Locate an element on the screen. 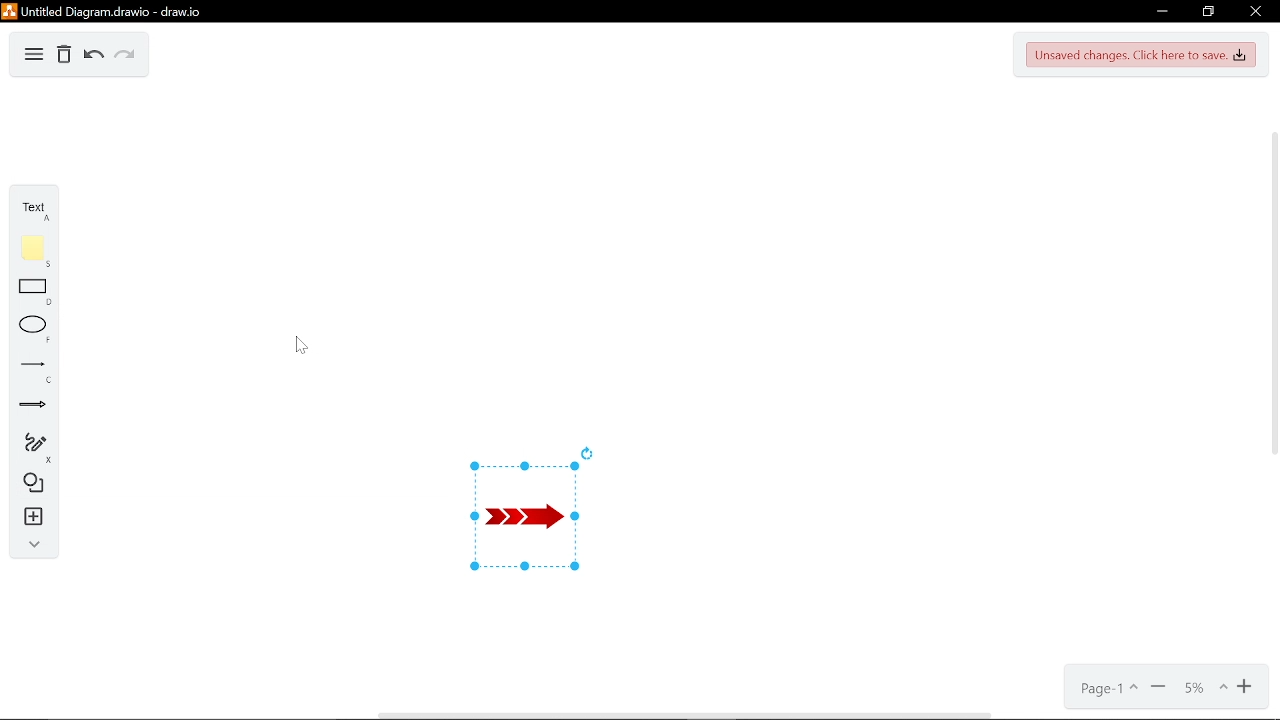 The width and height of the screenshot is (1280, 720). Zoom out is located at coordinates (1158, 685).